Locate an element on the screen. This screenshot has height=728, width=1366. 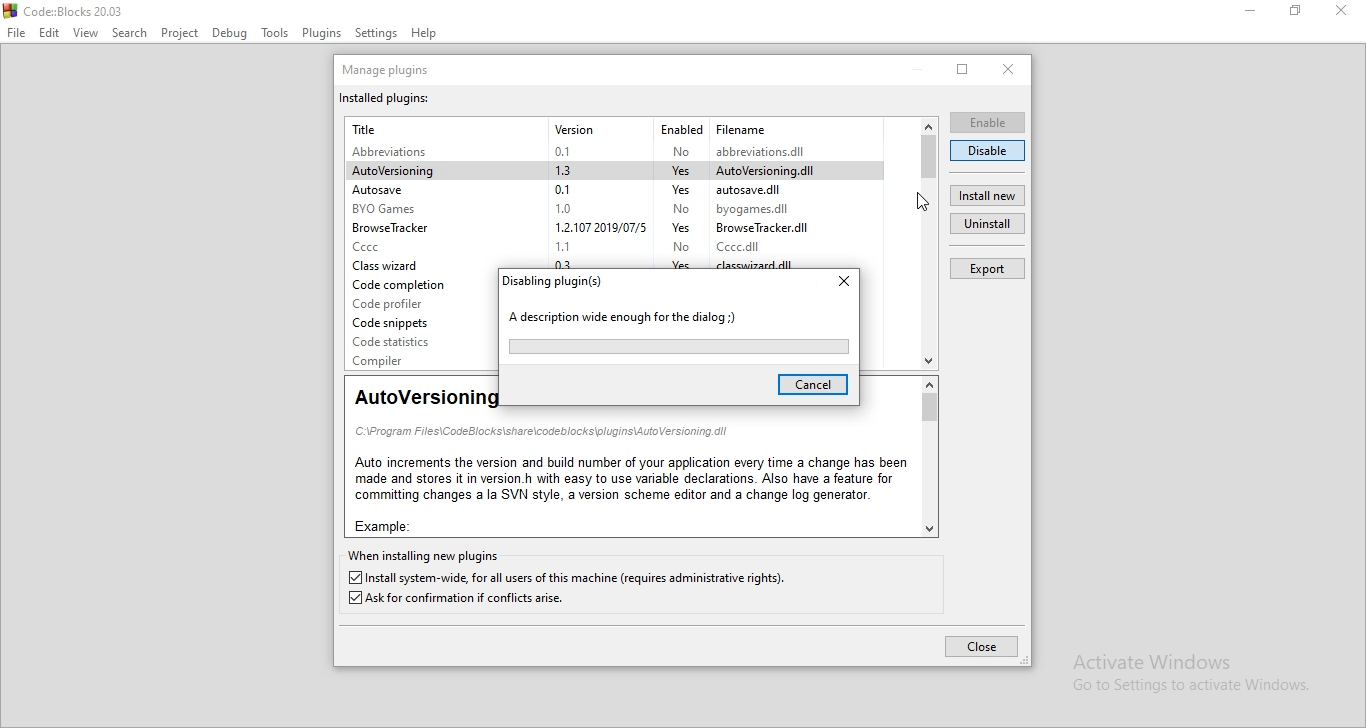
Title is located at coordinates (370, 128).